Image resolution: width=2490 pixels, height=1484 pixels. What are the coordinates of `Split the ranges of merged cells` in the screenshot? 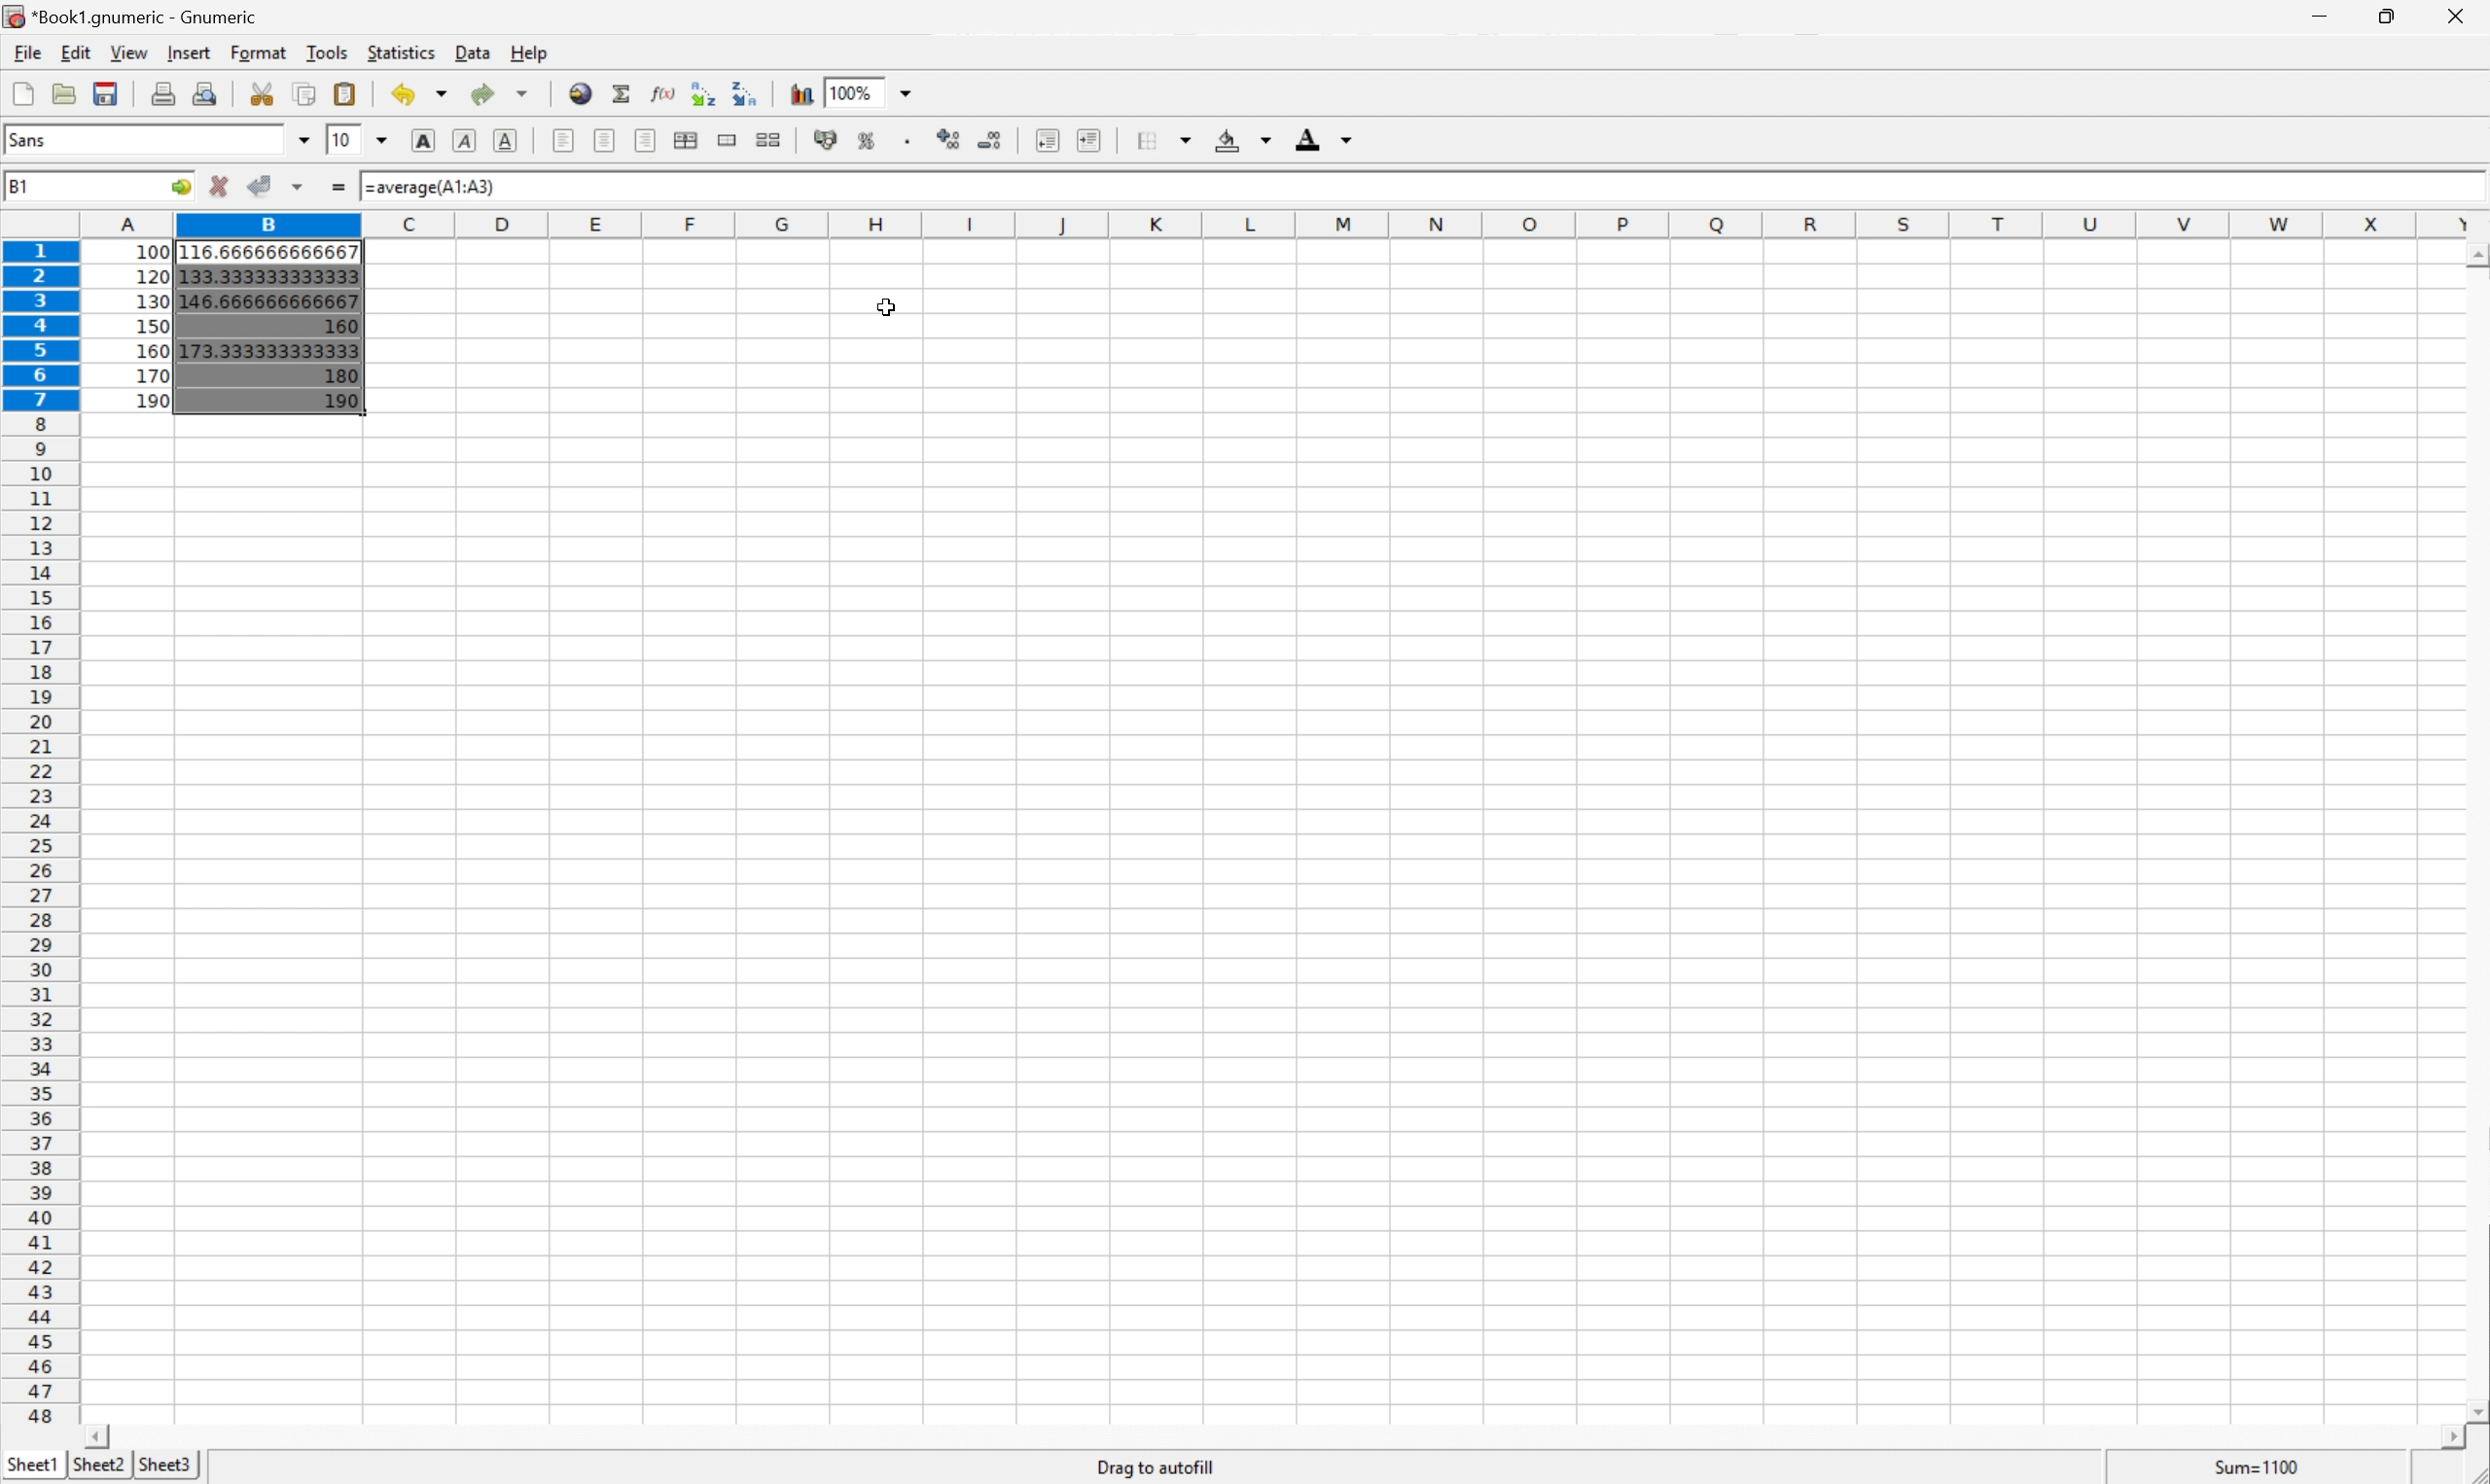 It's located at (769, 139).